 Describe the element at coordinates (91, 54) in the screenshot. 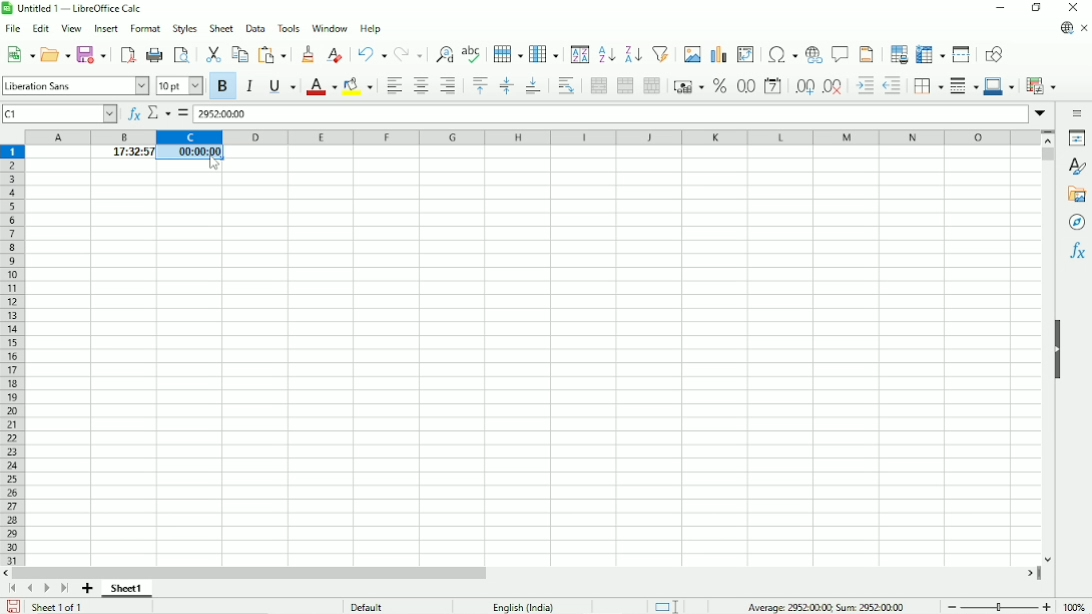

I see `Save` at that location.